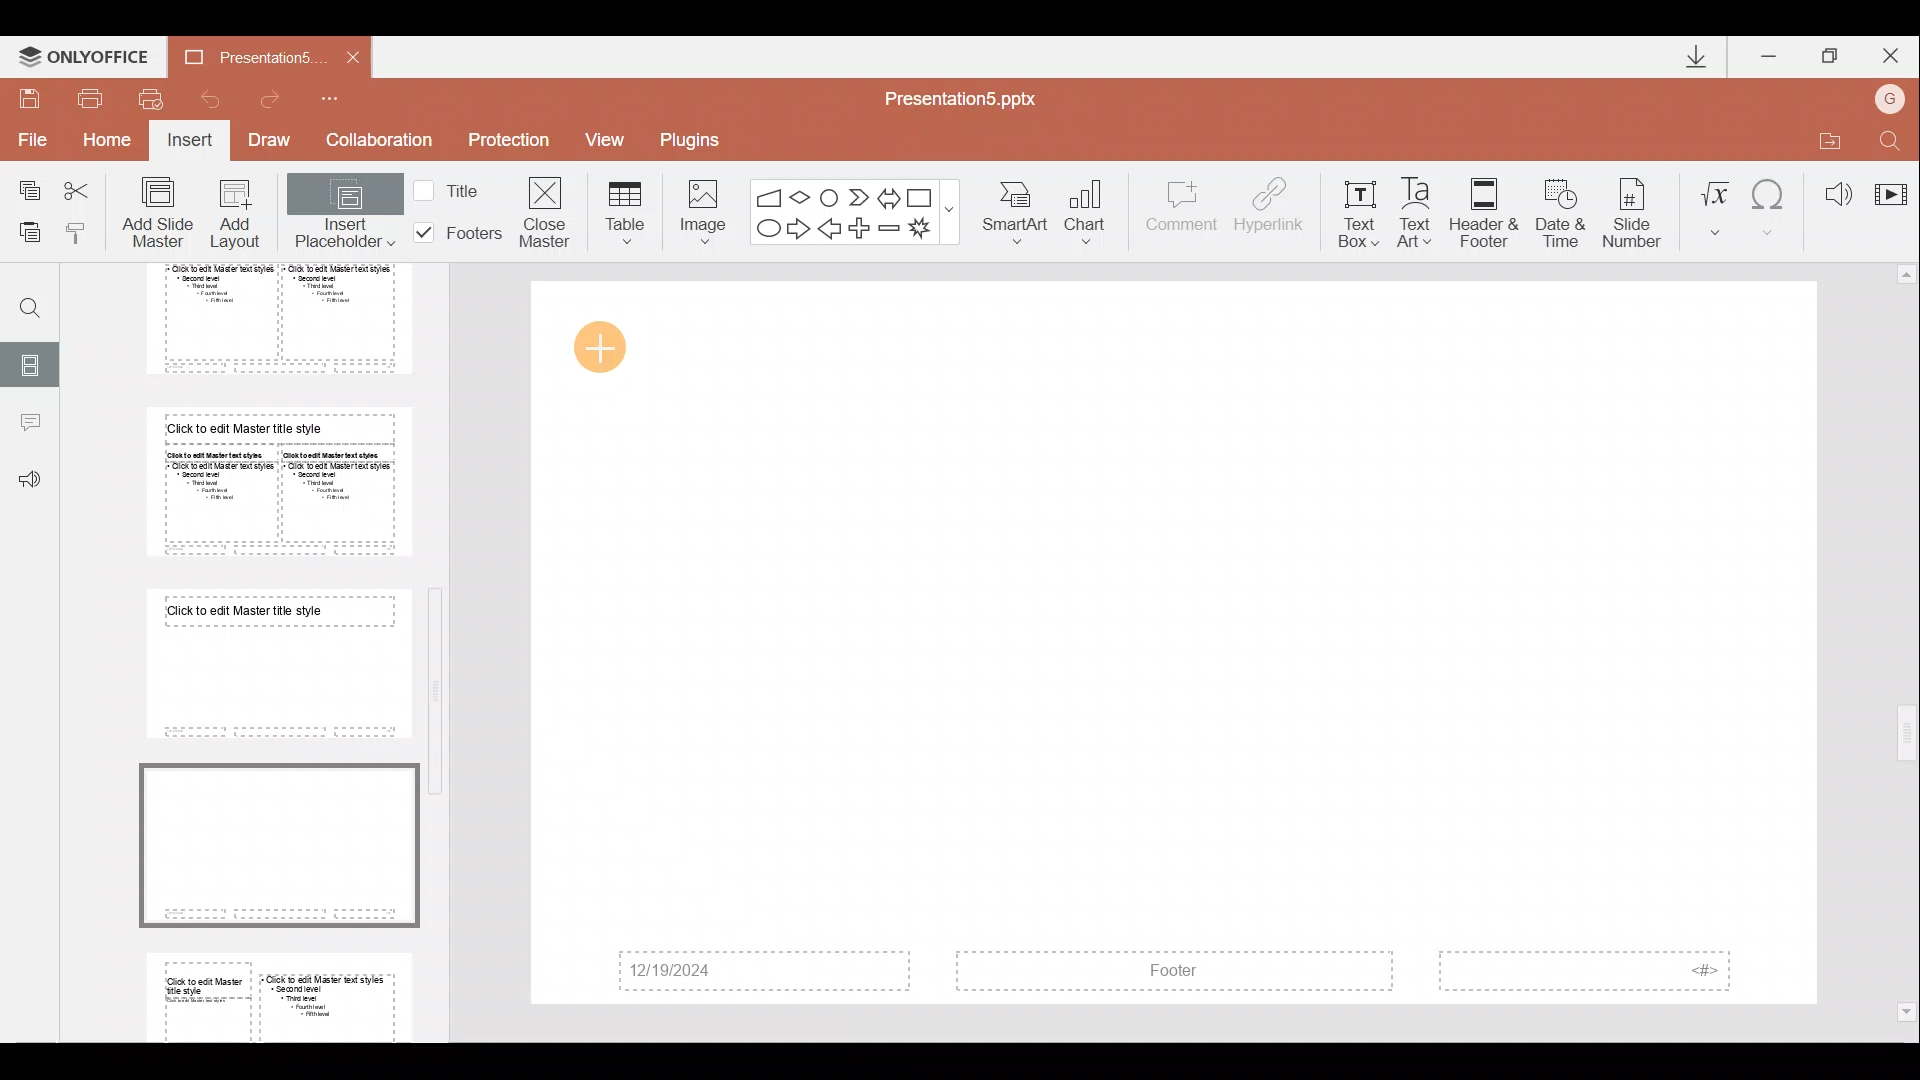 This screenshot has width=1920, height=1080. What do you see at coordinates (1182, 215) in the screenshot?
I see `Comment` at bounding box center [1182, 215].